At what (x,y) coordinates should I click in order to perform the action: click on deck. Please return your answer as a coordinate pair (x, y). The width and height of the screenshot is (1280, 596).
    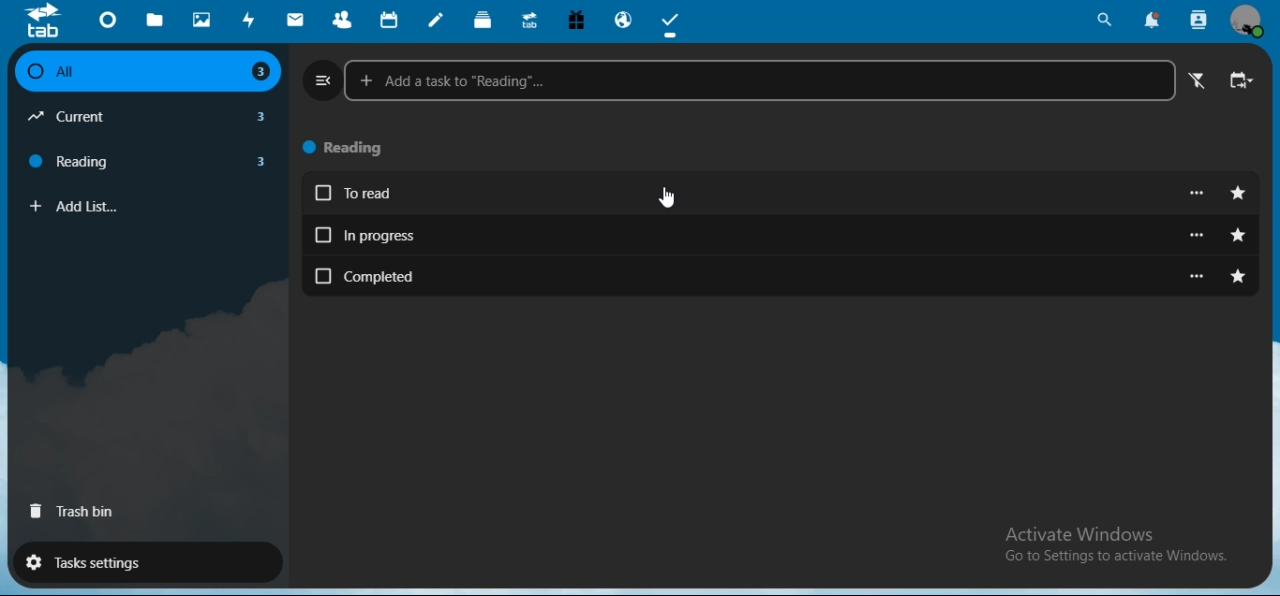
    Looking at the image, I should click on (483, 18).